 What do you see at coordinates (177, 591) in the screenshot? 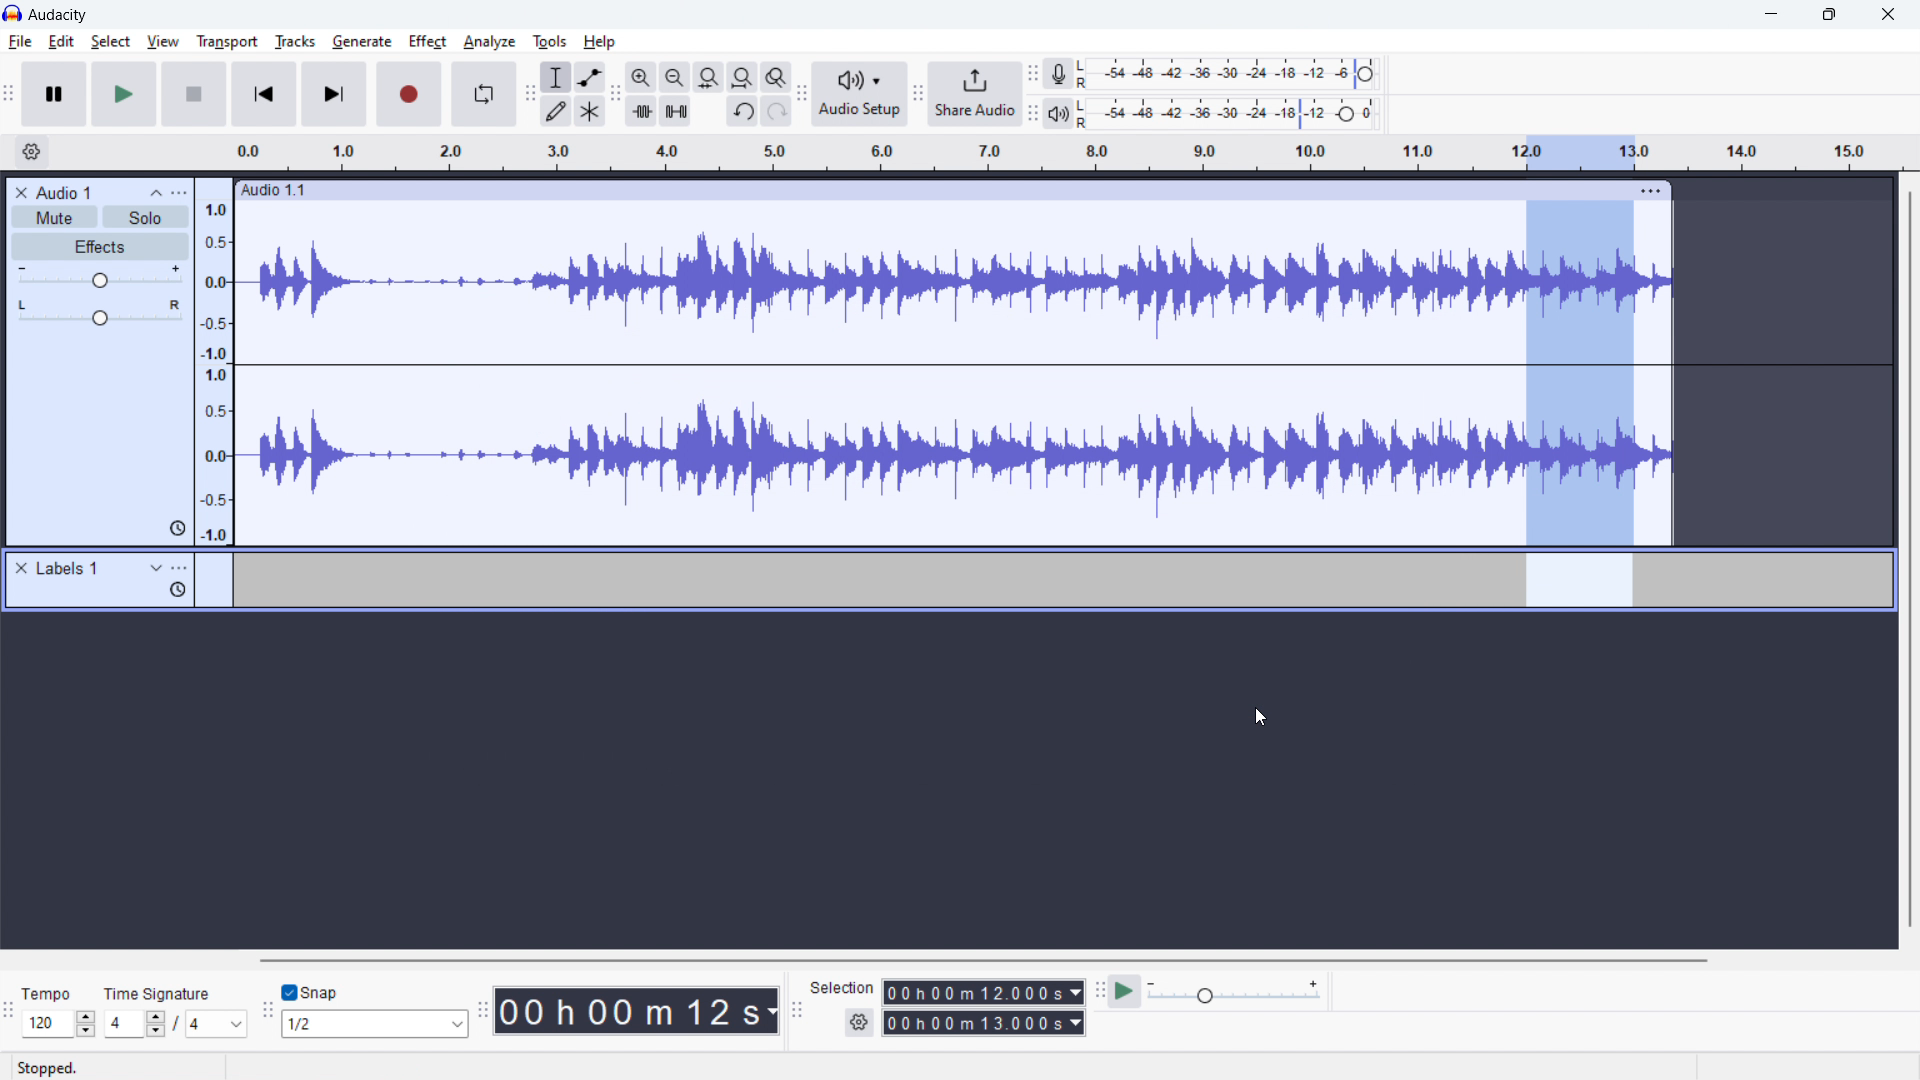
I see `history` at bounding box center [177, 591].